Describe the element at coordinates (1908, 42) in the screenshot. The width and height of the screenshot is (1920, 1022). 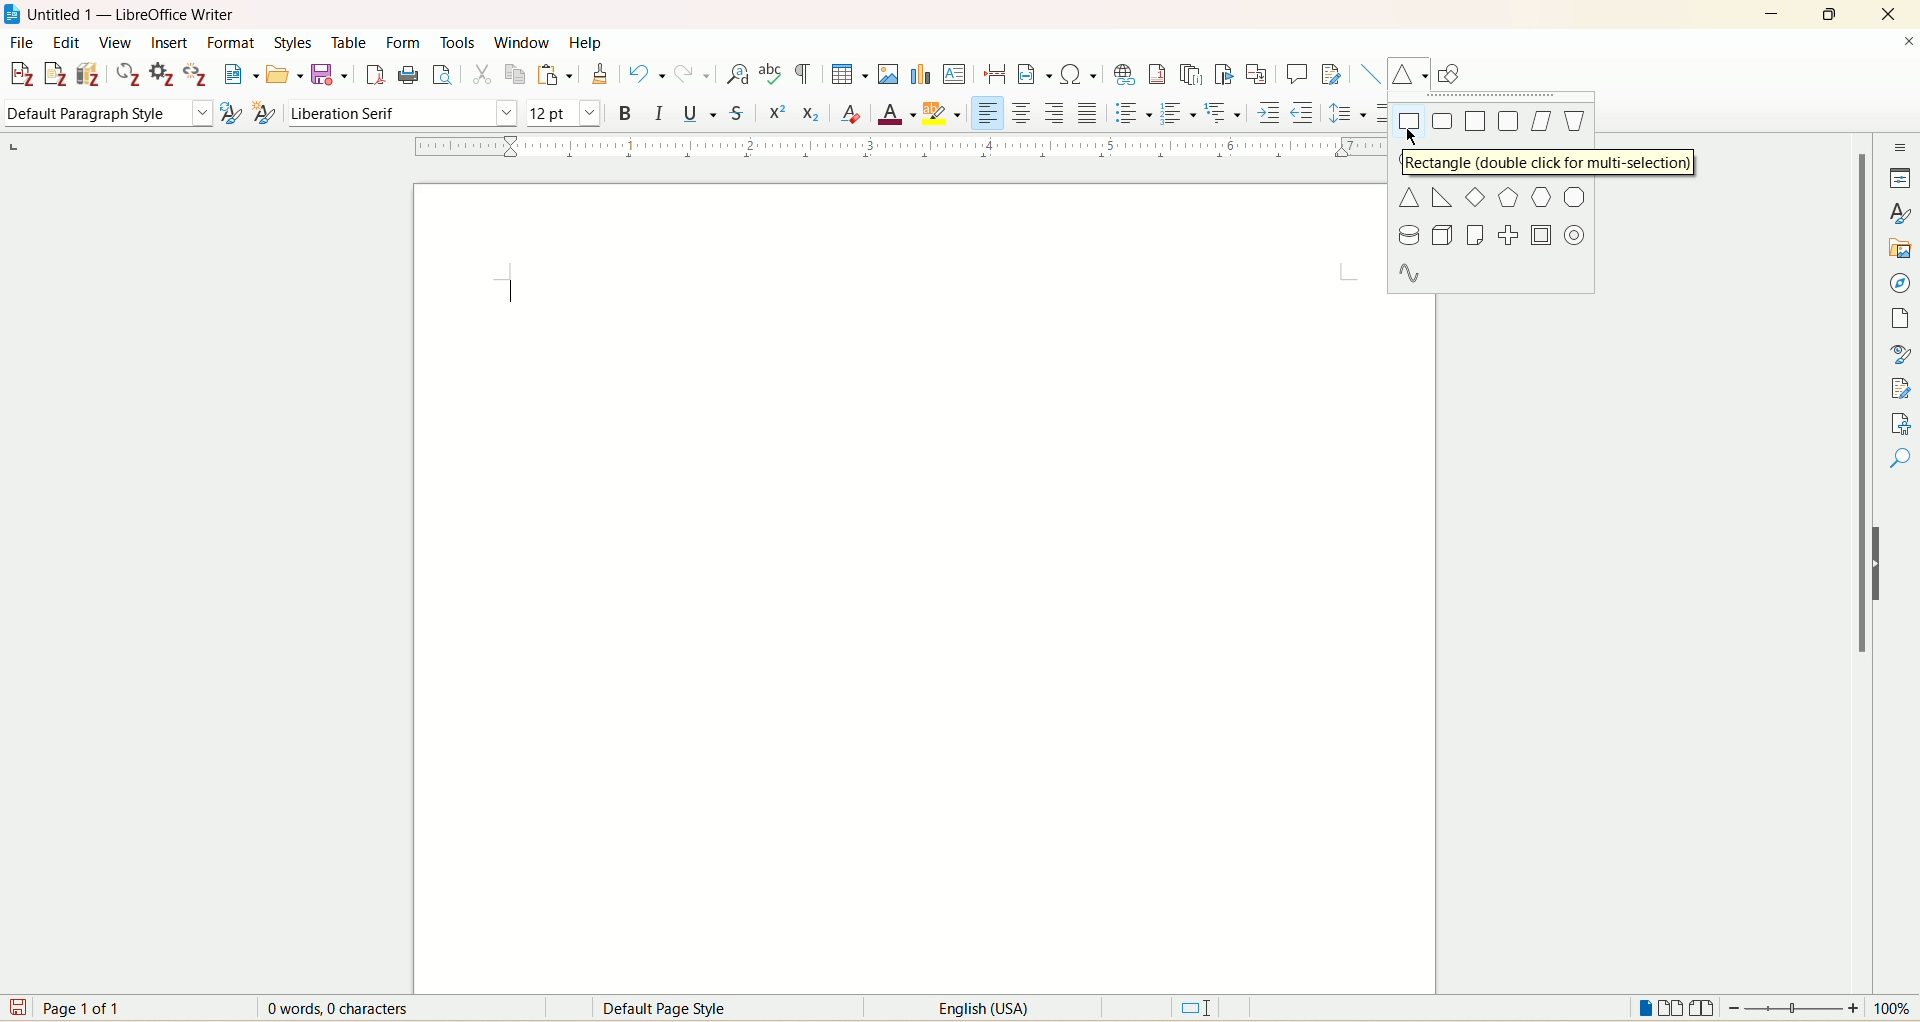
I see `close document` at that location.